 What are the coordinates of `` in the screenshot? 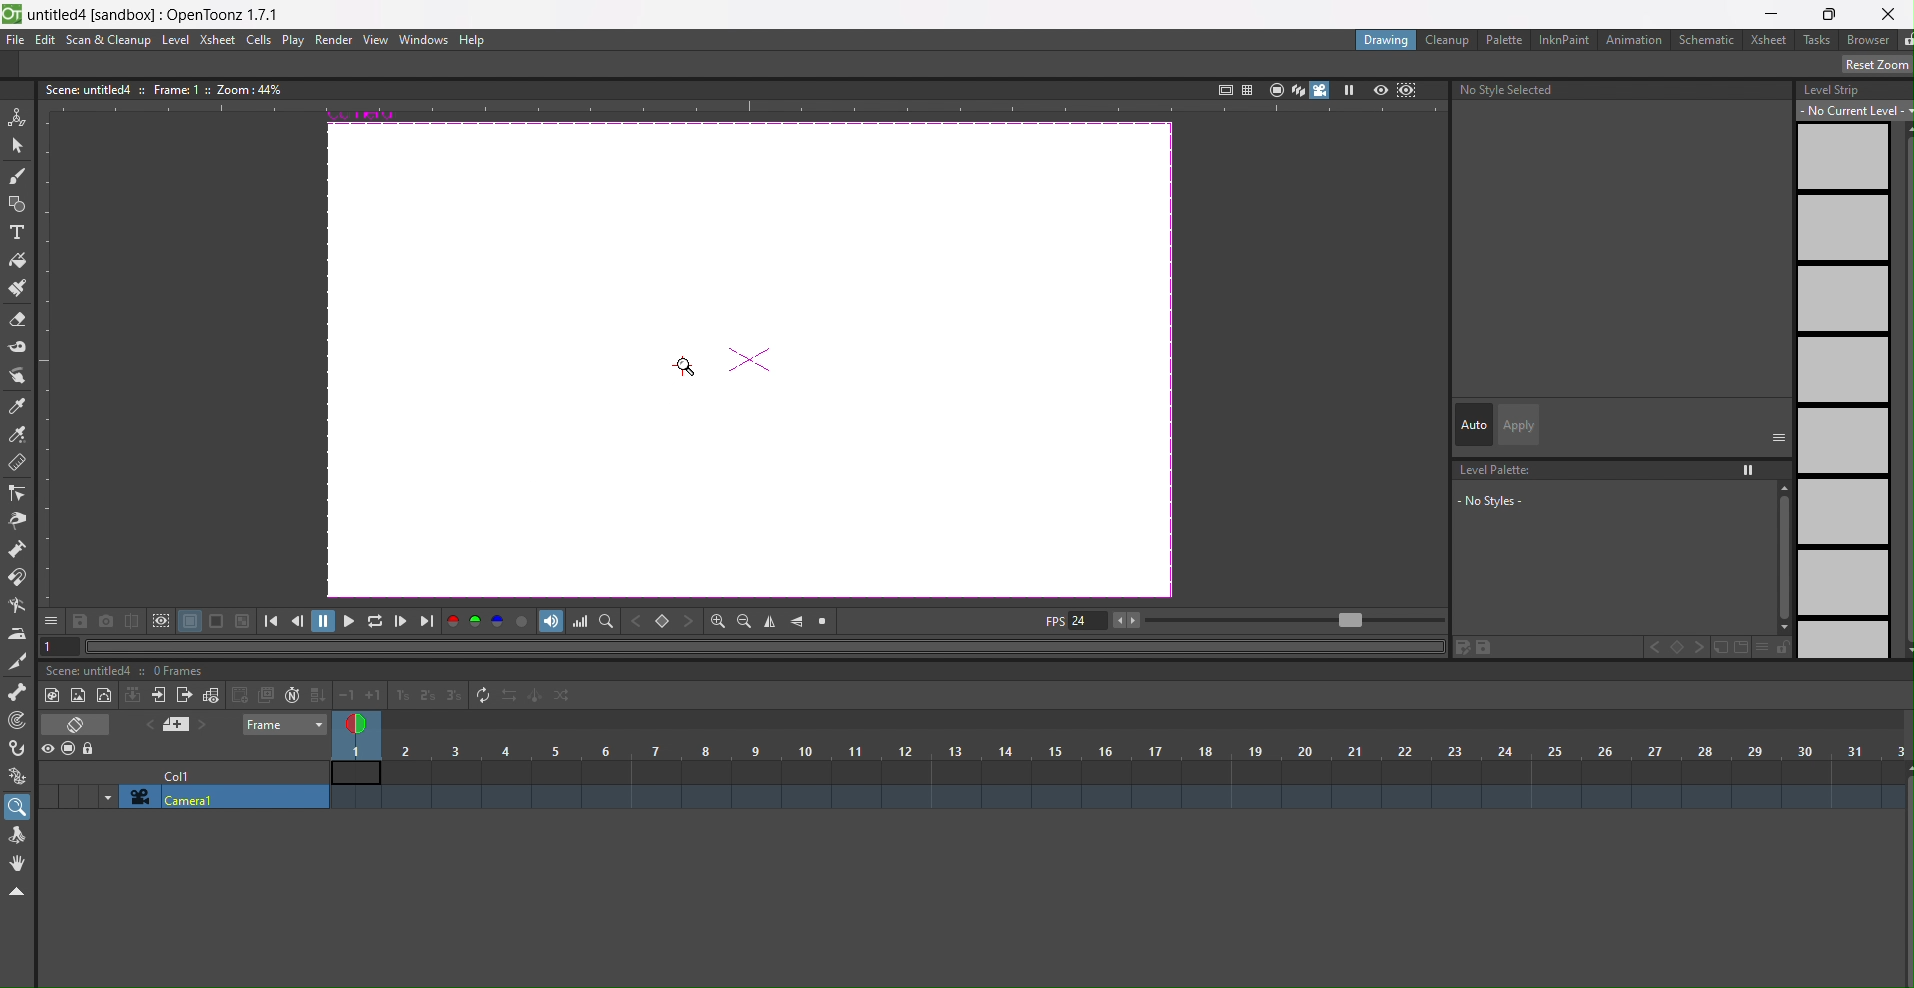 It's located at (536, 697).